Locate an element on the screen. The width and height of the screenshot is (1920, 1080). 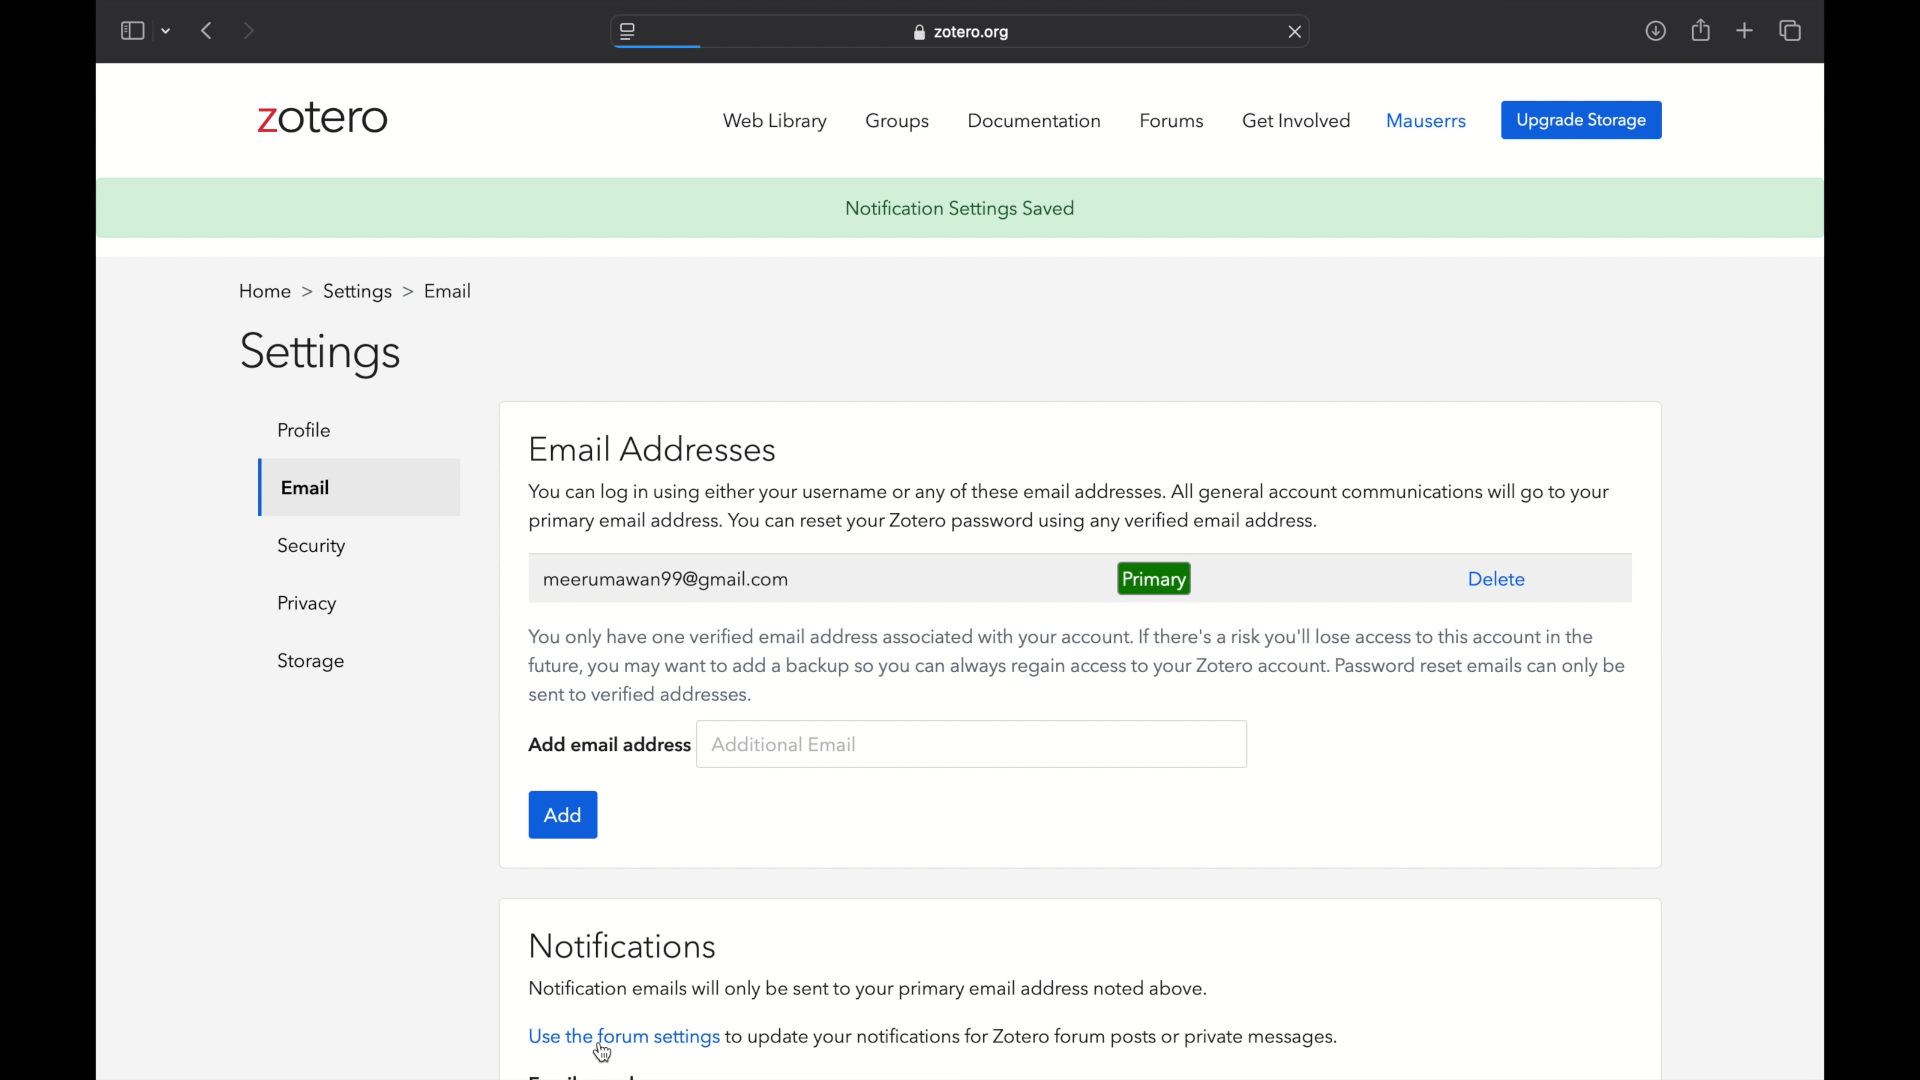
primary is located at coordinates (1156, 578).